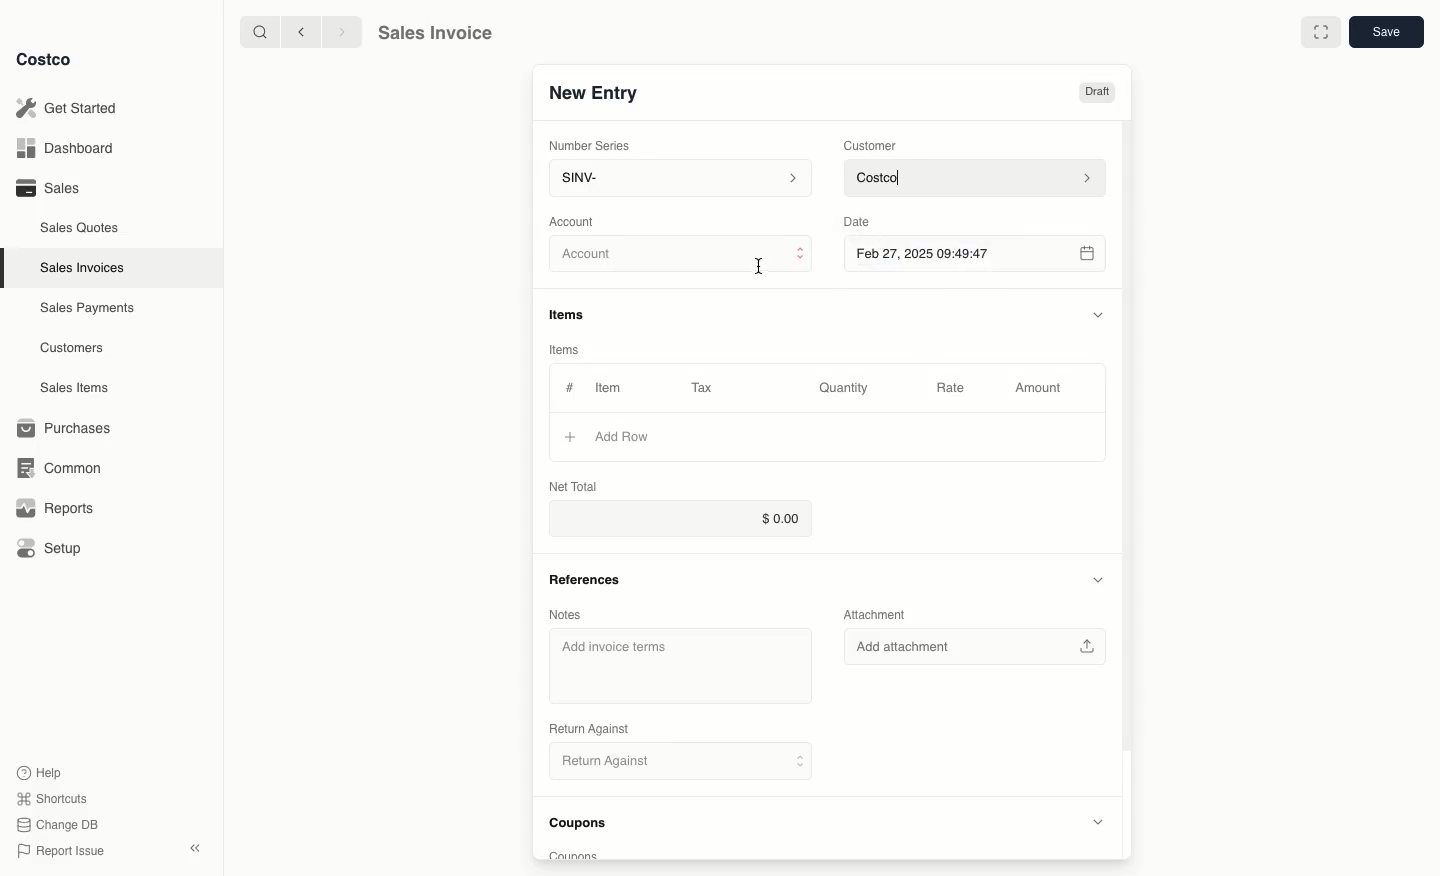  Describe the element at coordinates (339, 31) in the screenshot. I see `forward` at that location.